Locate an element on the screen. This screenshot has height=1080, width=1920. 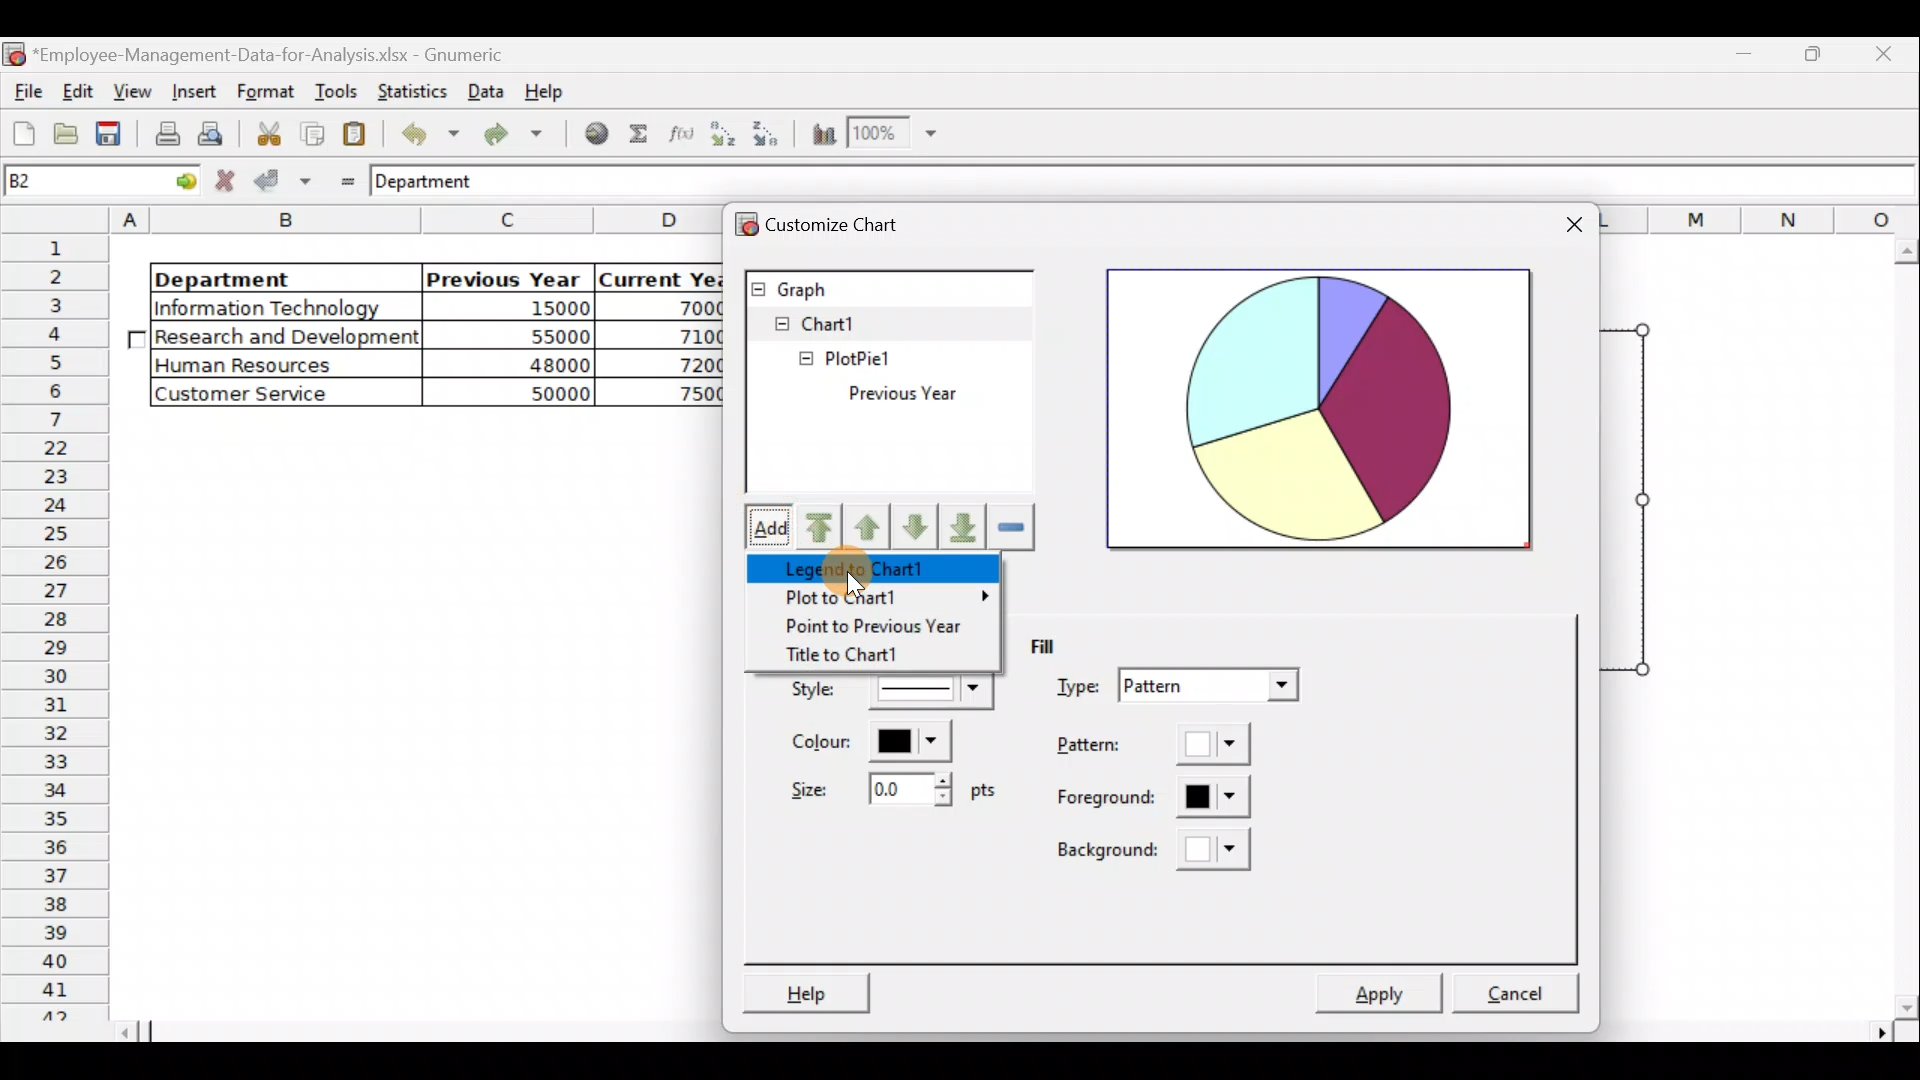
Department is located at coordinates (440, 183).